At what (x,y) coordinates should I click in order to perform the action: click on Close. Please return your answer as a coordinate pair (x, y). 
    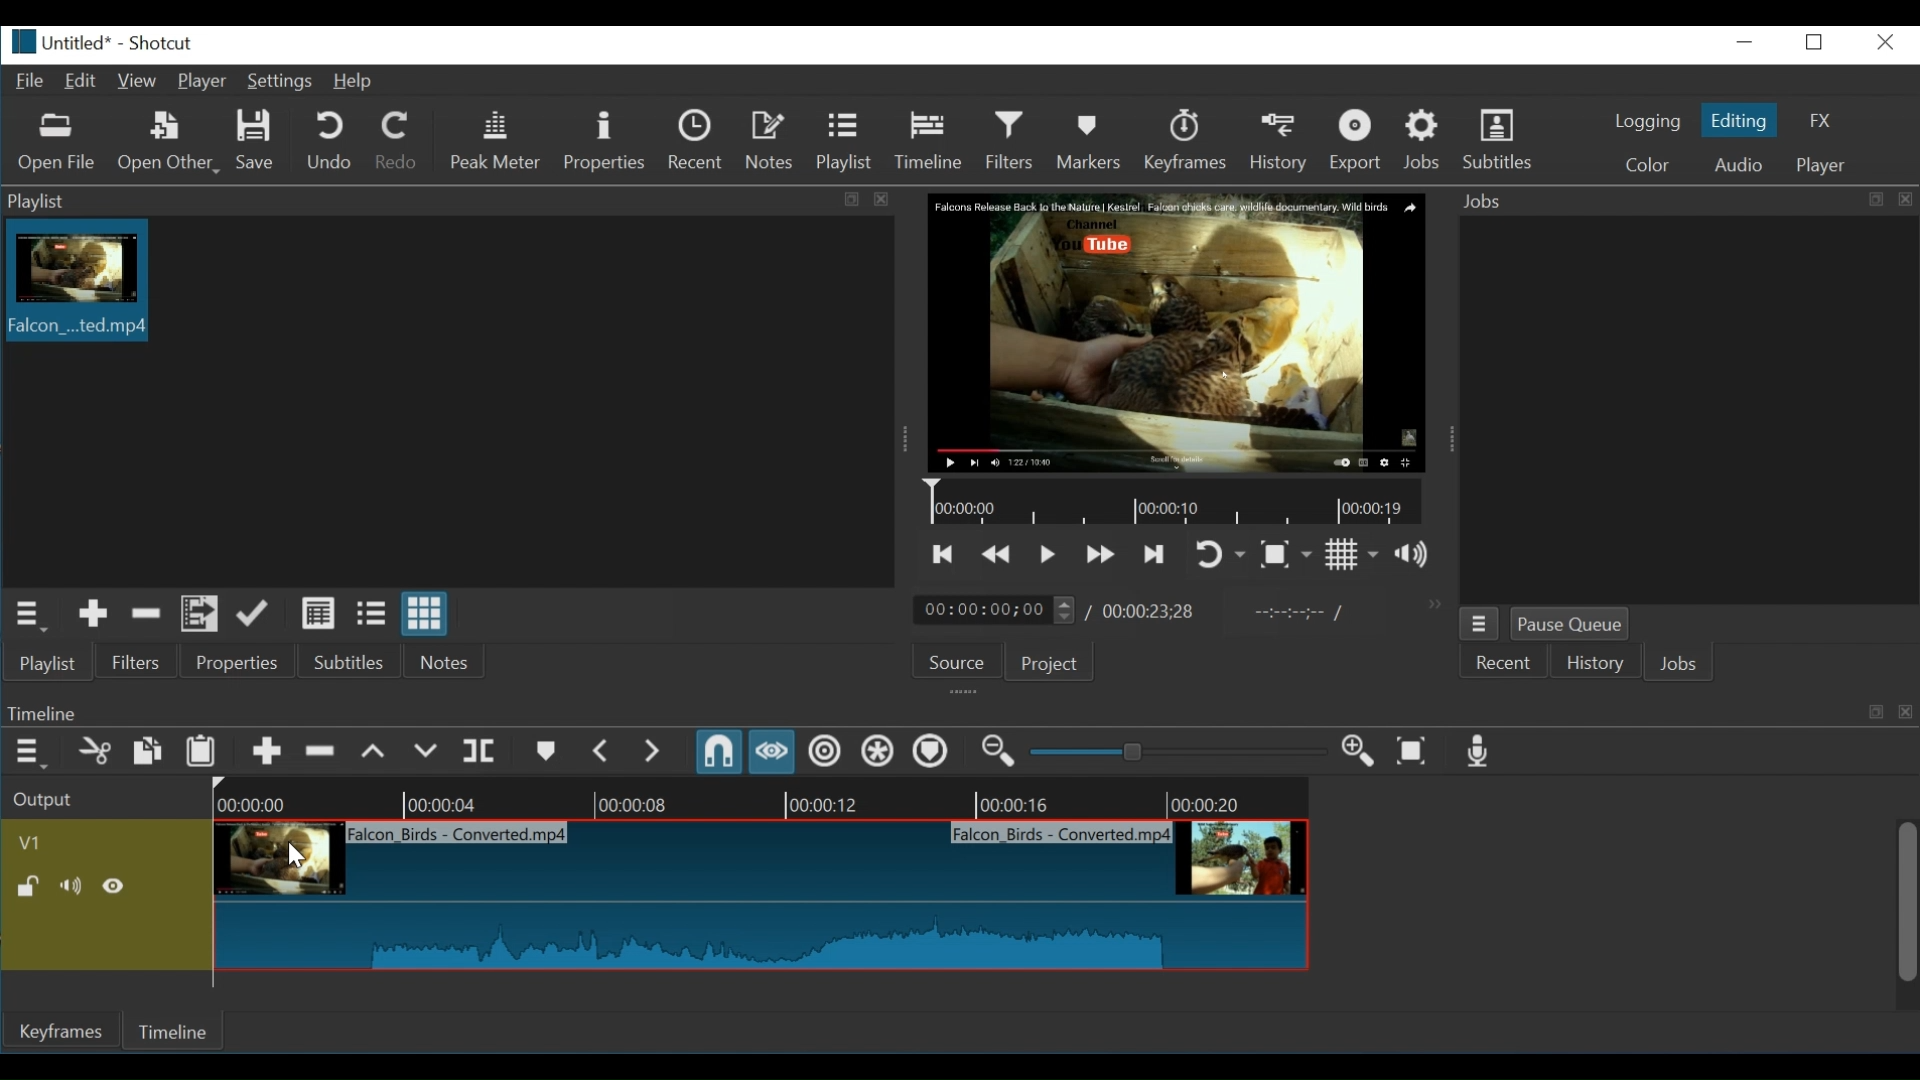
    Looking at the image, I should click on (1882, 42).